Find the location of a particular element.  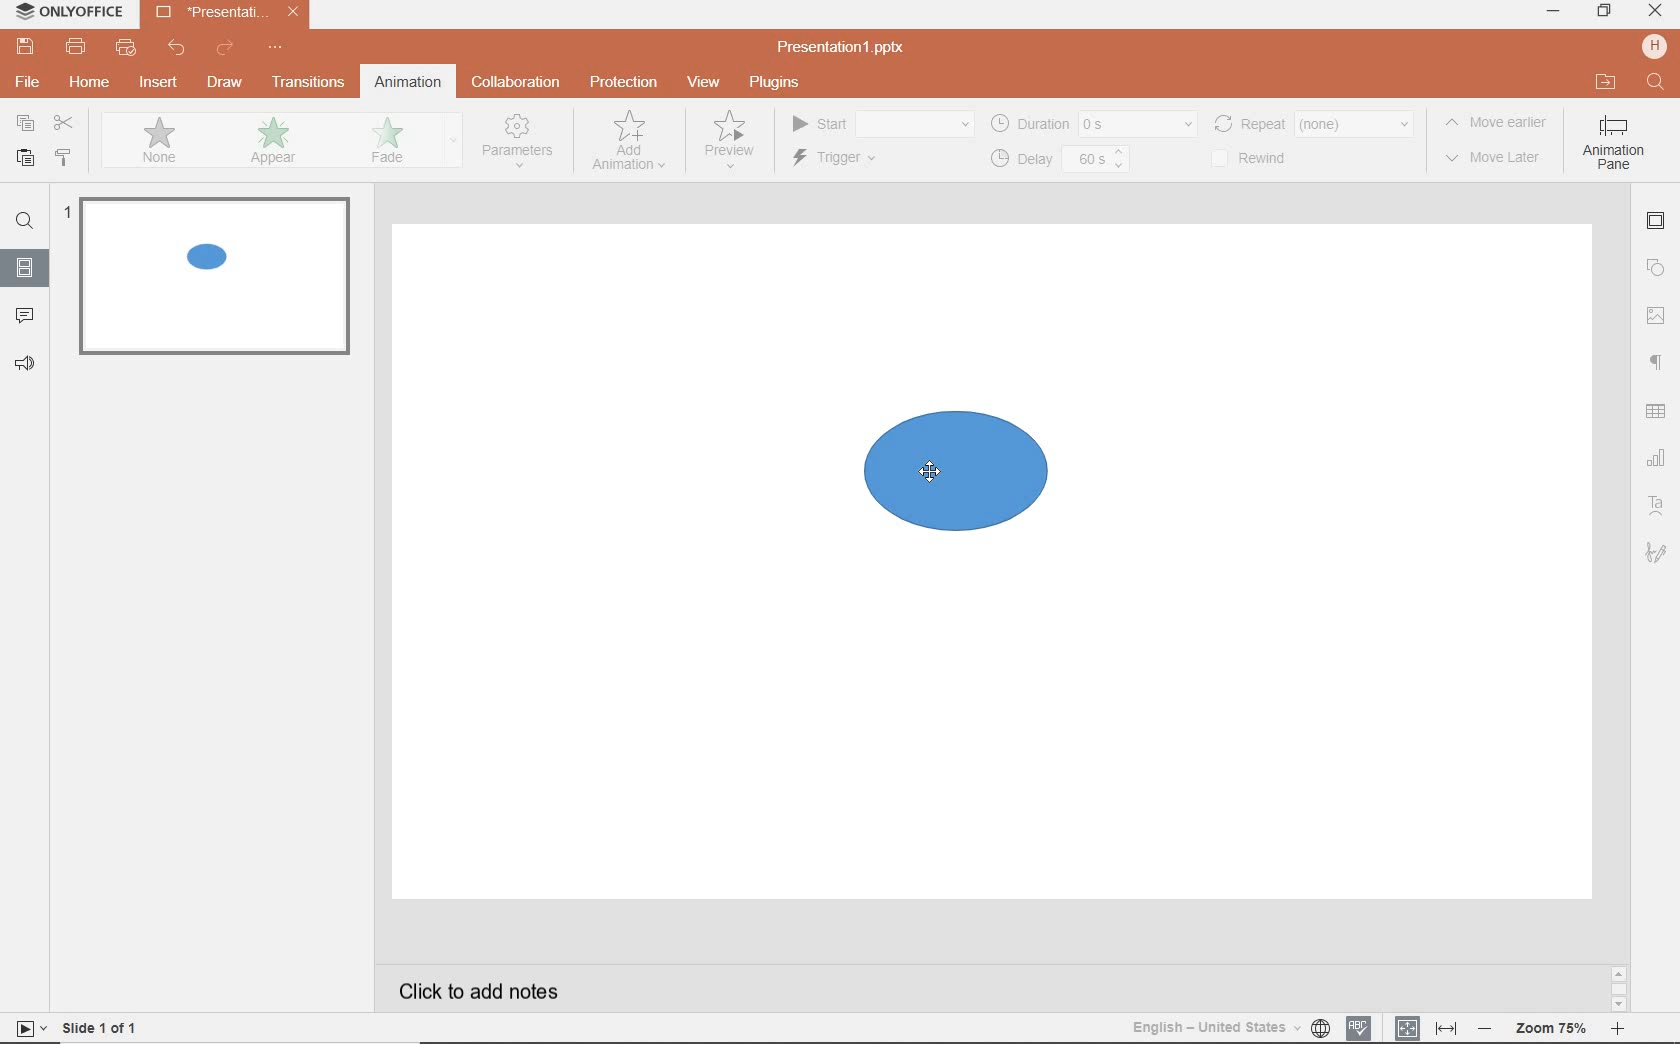

file name is located at coordinates (228, 14).